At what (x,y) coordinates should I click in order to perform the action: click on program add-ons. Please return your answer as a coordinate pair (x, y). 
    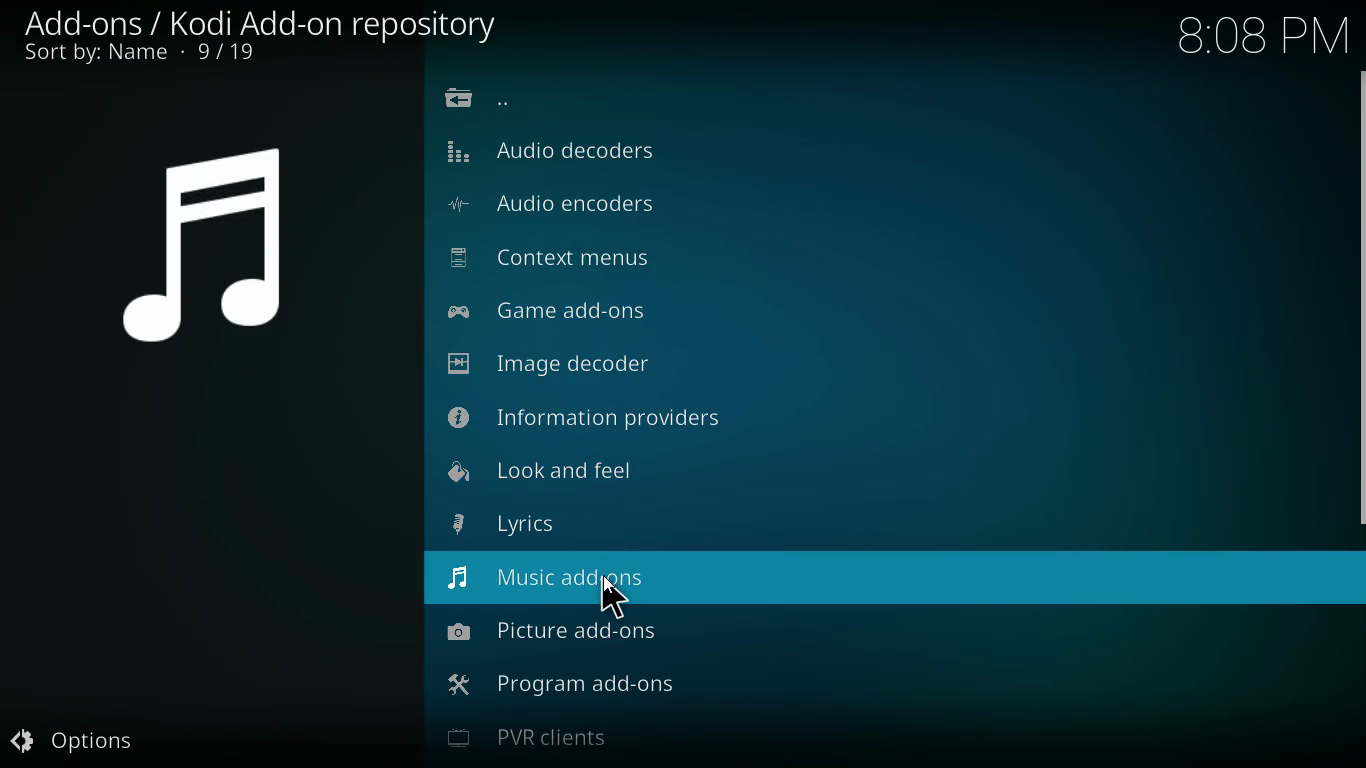
    Looking at the image, I should click on (572, 683).